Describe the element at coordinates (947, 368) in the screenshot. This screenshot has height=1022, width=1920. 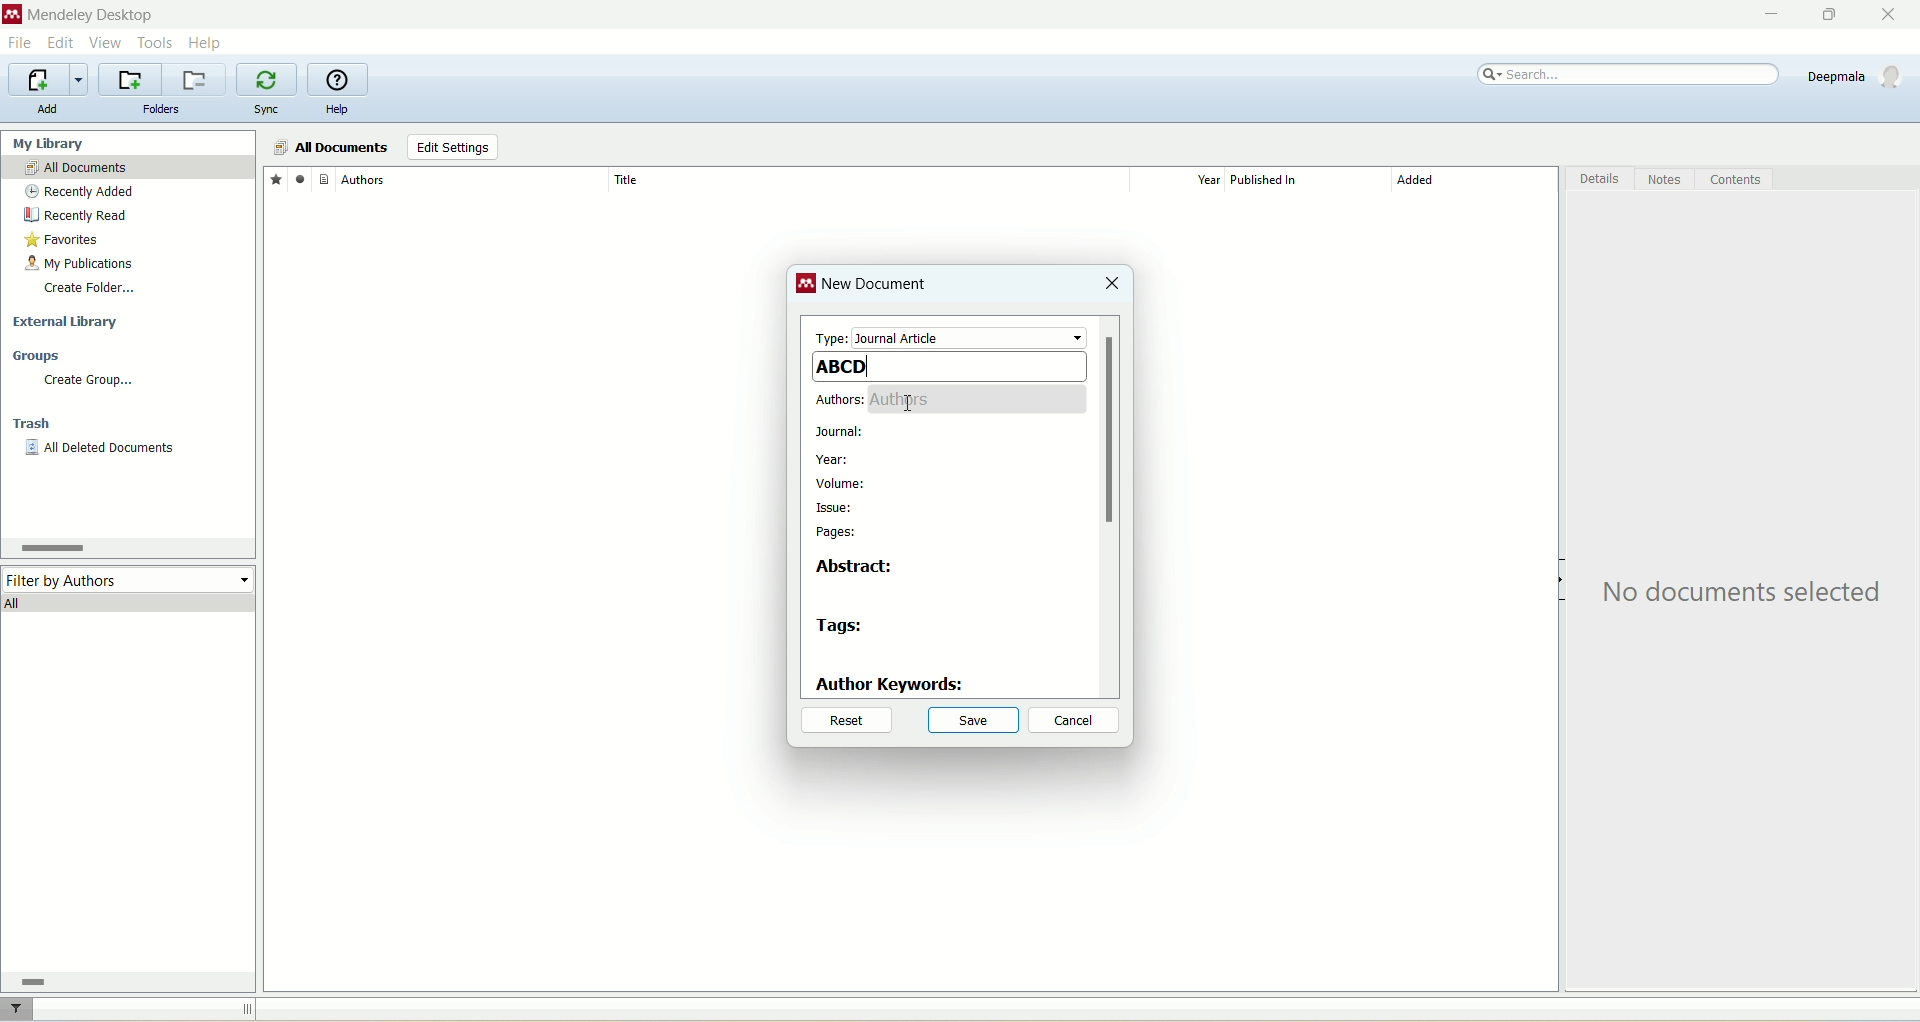
I see `ABCD` at that location.